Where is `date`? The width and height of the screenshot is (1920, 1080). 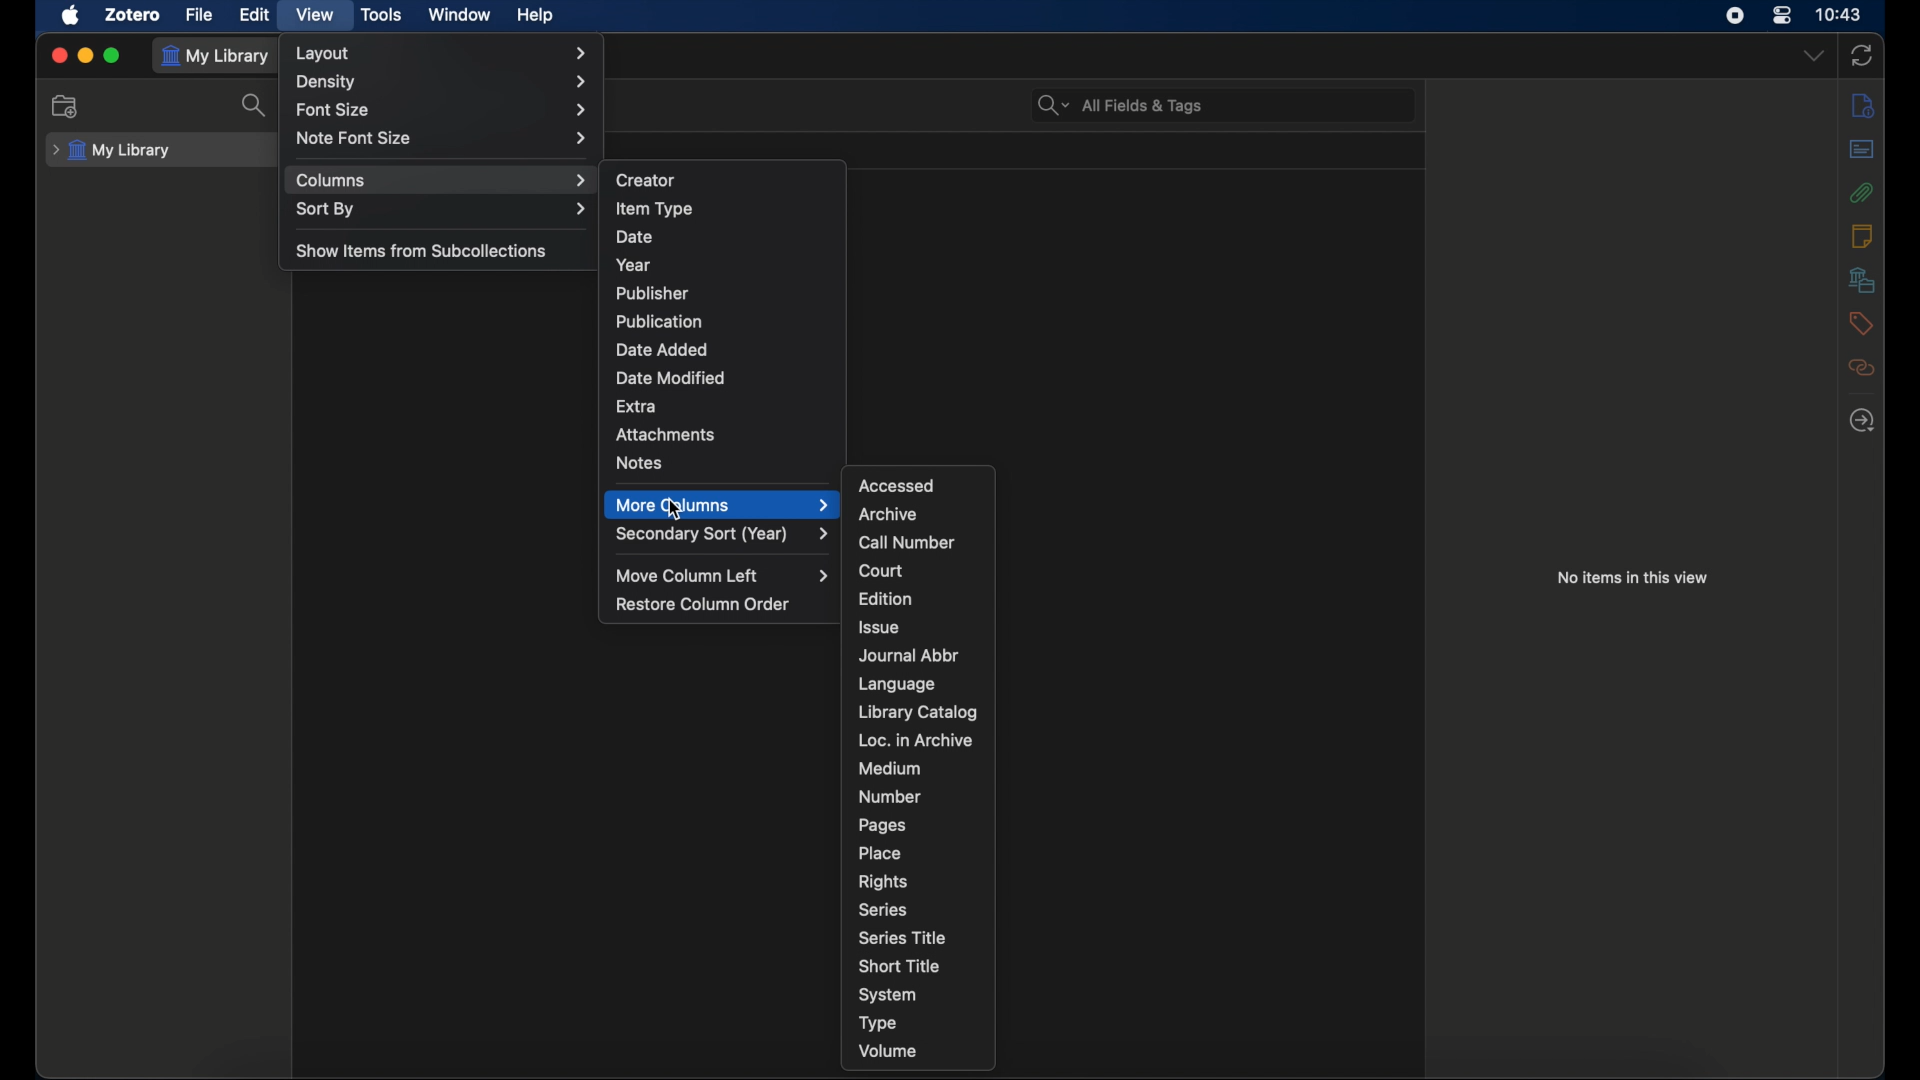
date is located at coordinates (635, 237).